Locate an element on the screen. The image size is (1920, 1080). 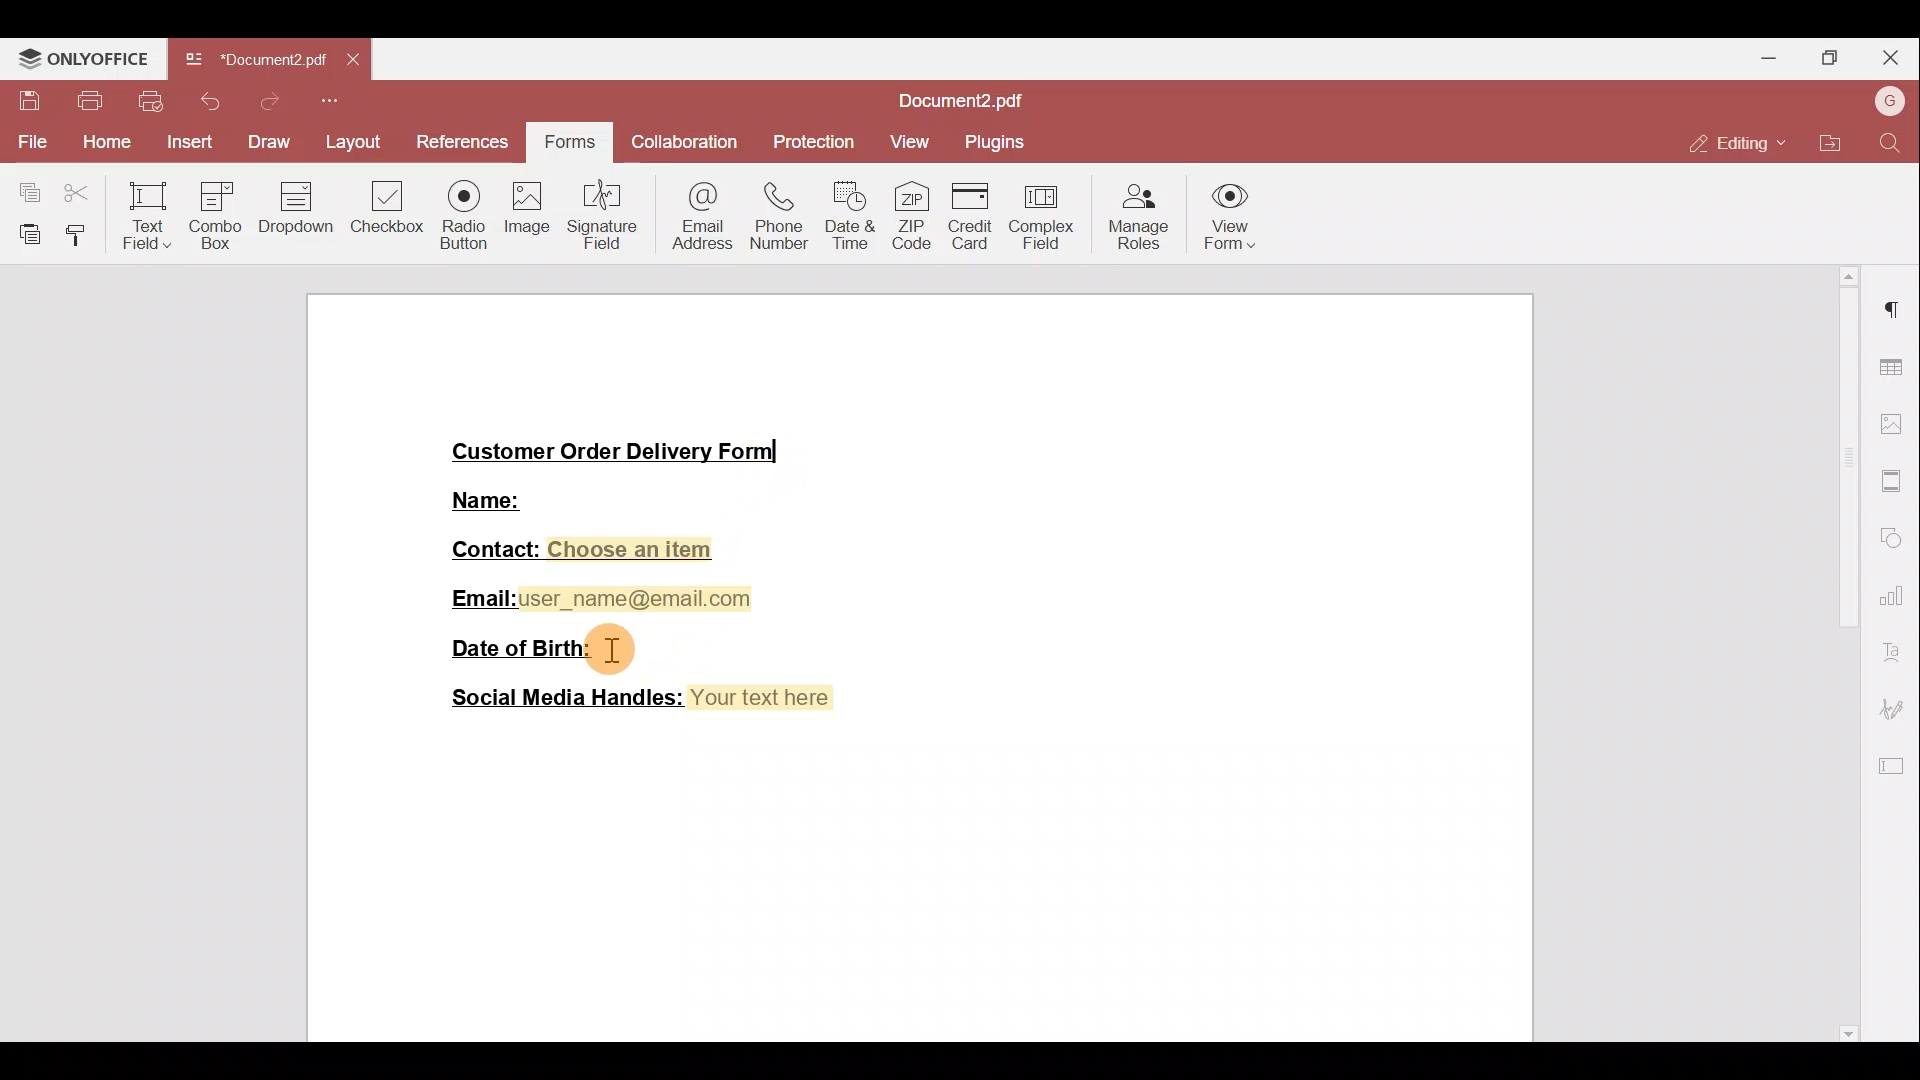
Plugins is located at coordinates (1003, 141).